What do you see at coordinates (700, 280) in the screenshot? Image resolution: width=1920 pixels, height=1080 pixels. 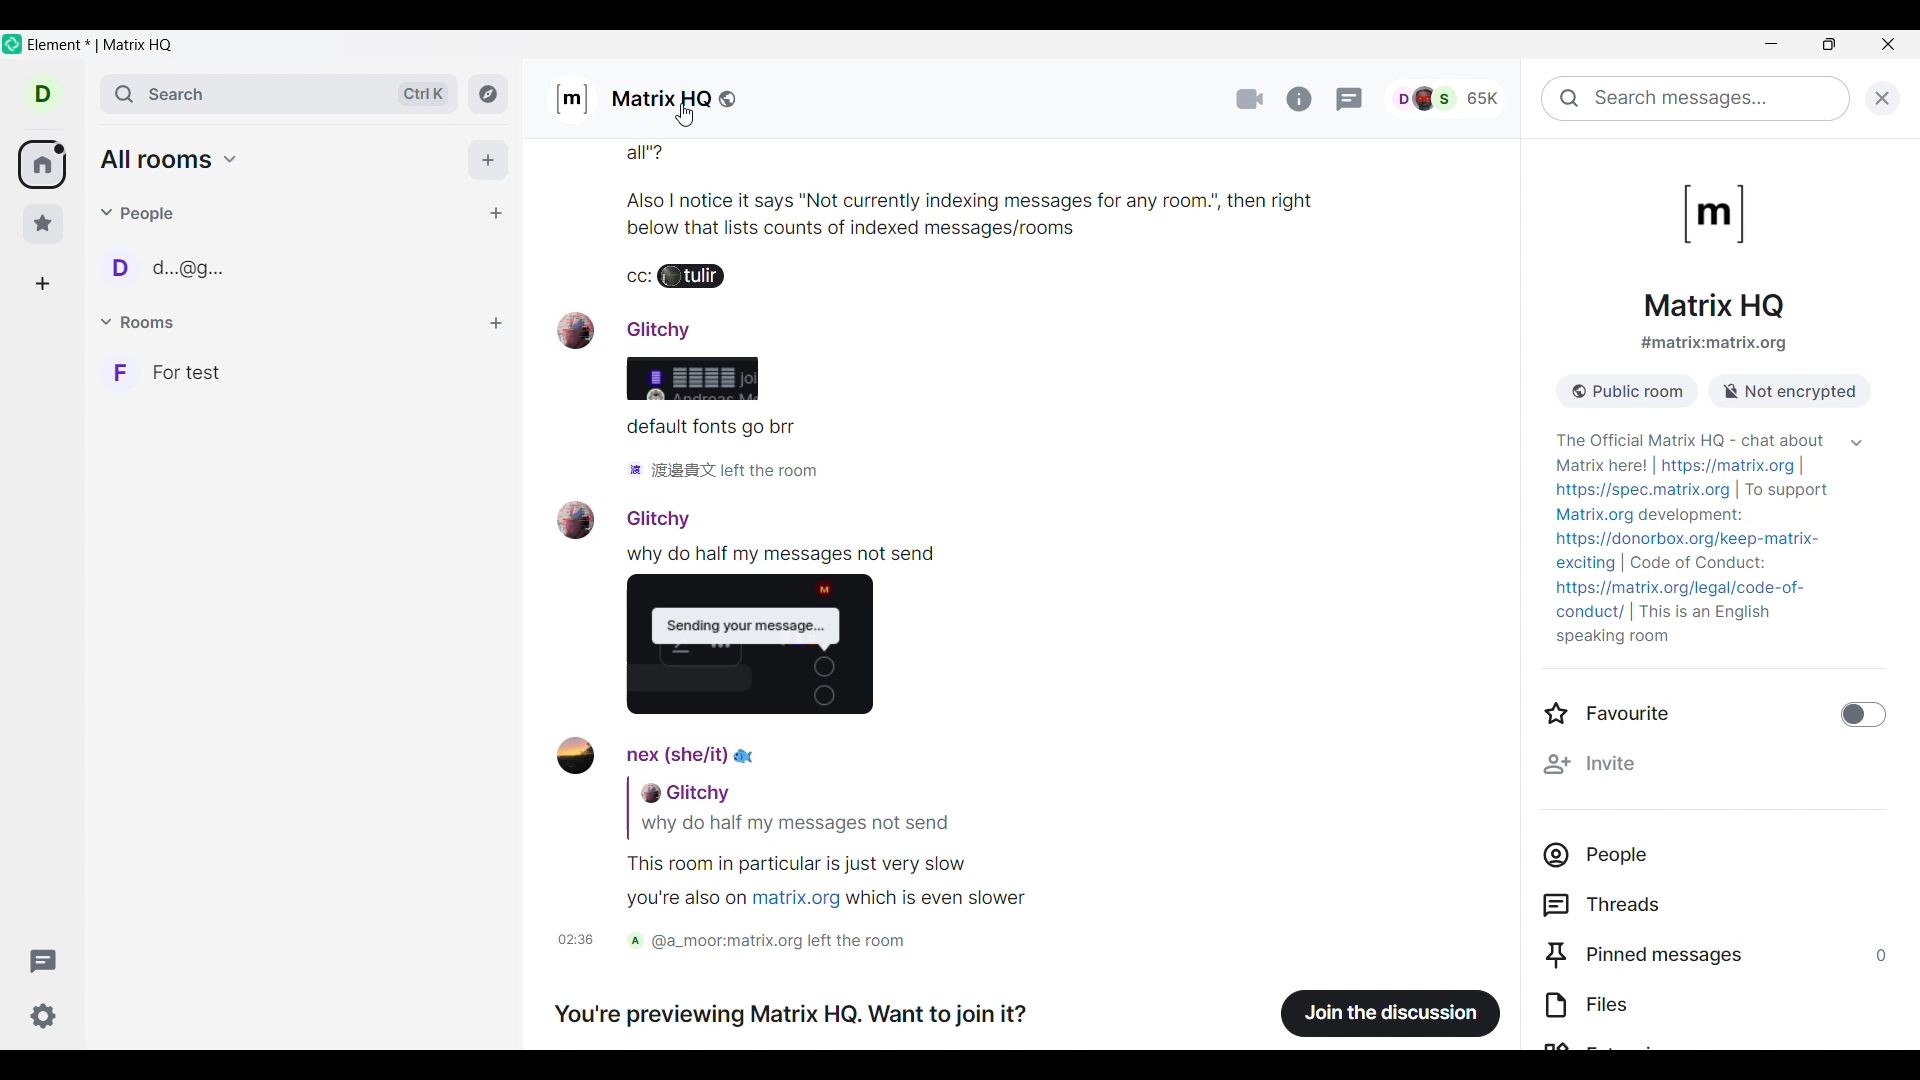 I see `tulir` at bounding box center [700, 280].